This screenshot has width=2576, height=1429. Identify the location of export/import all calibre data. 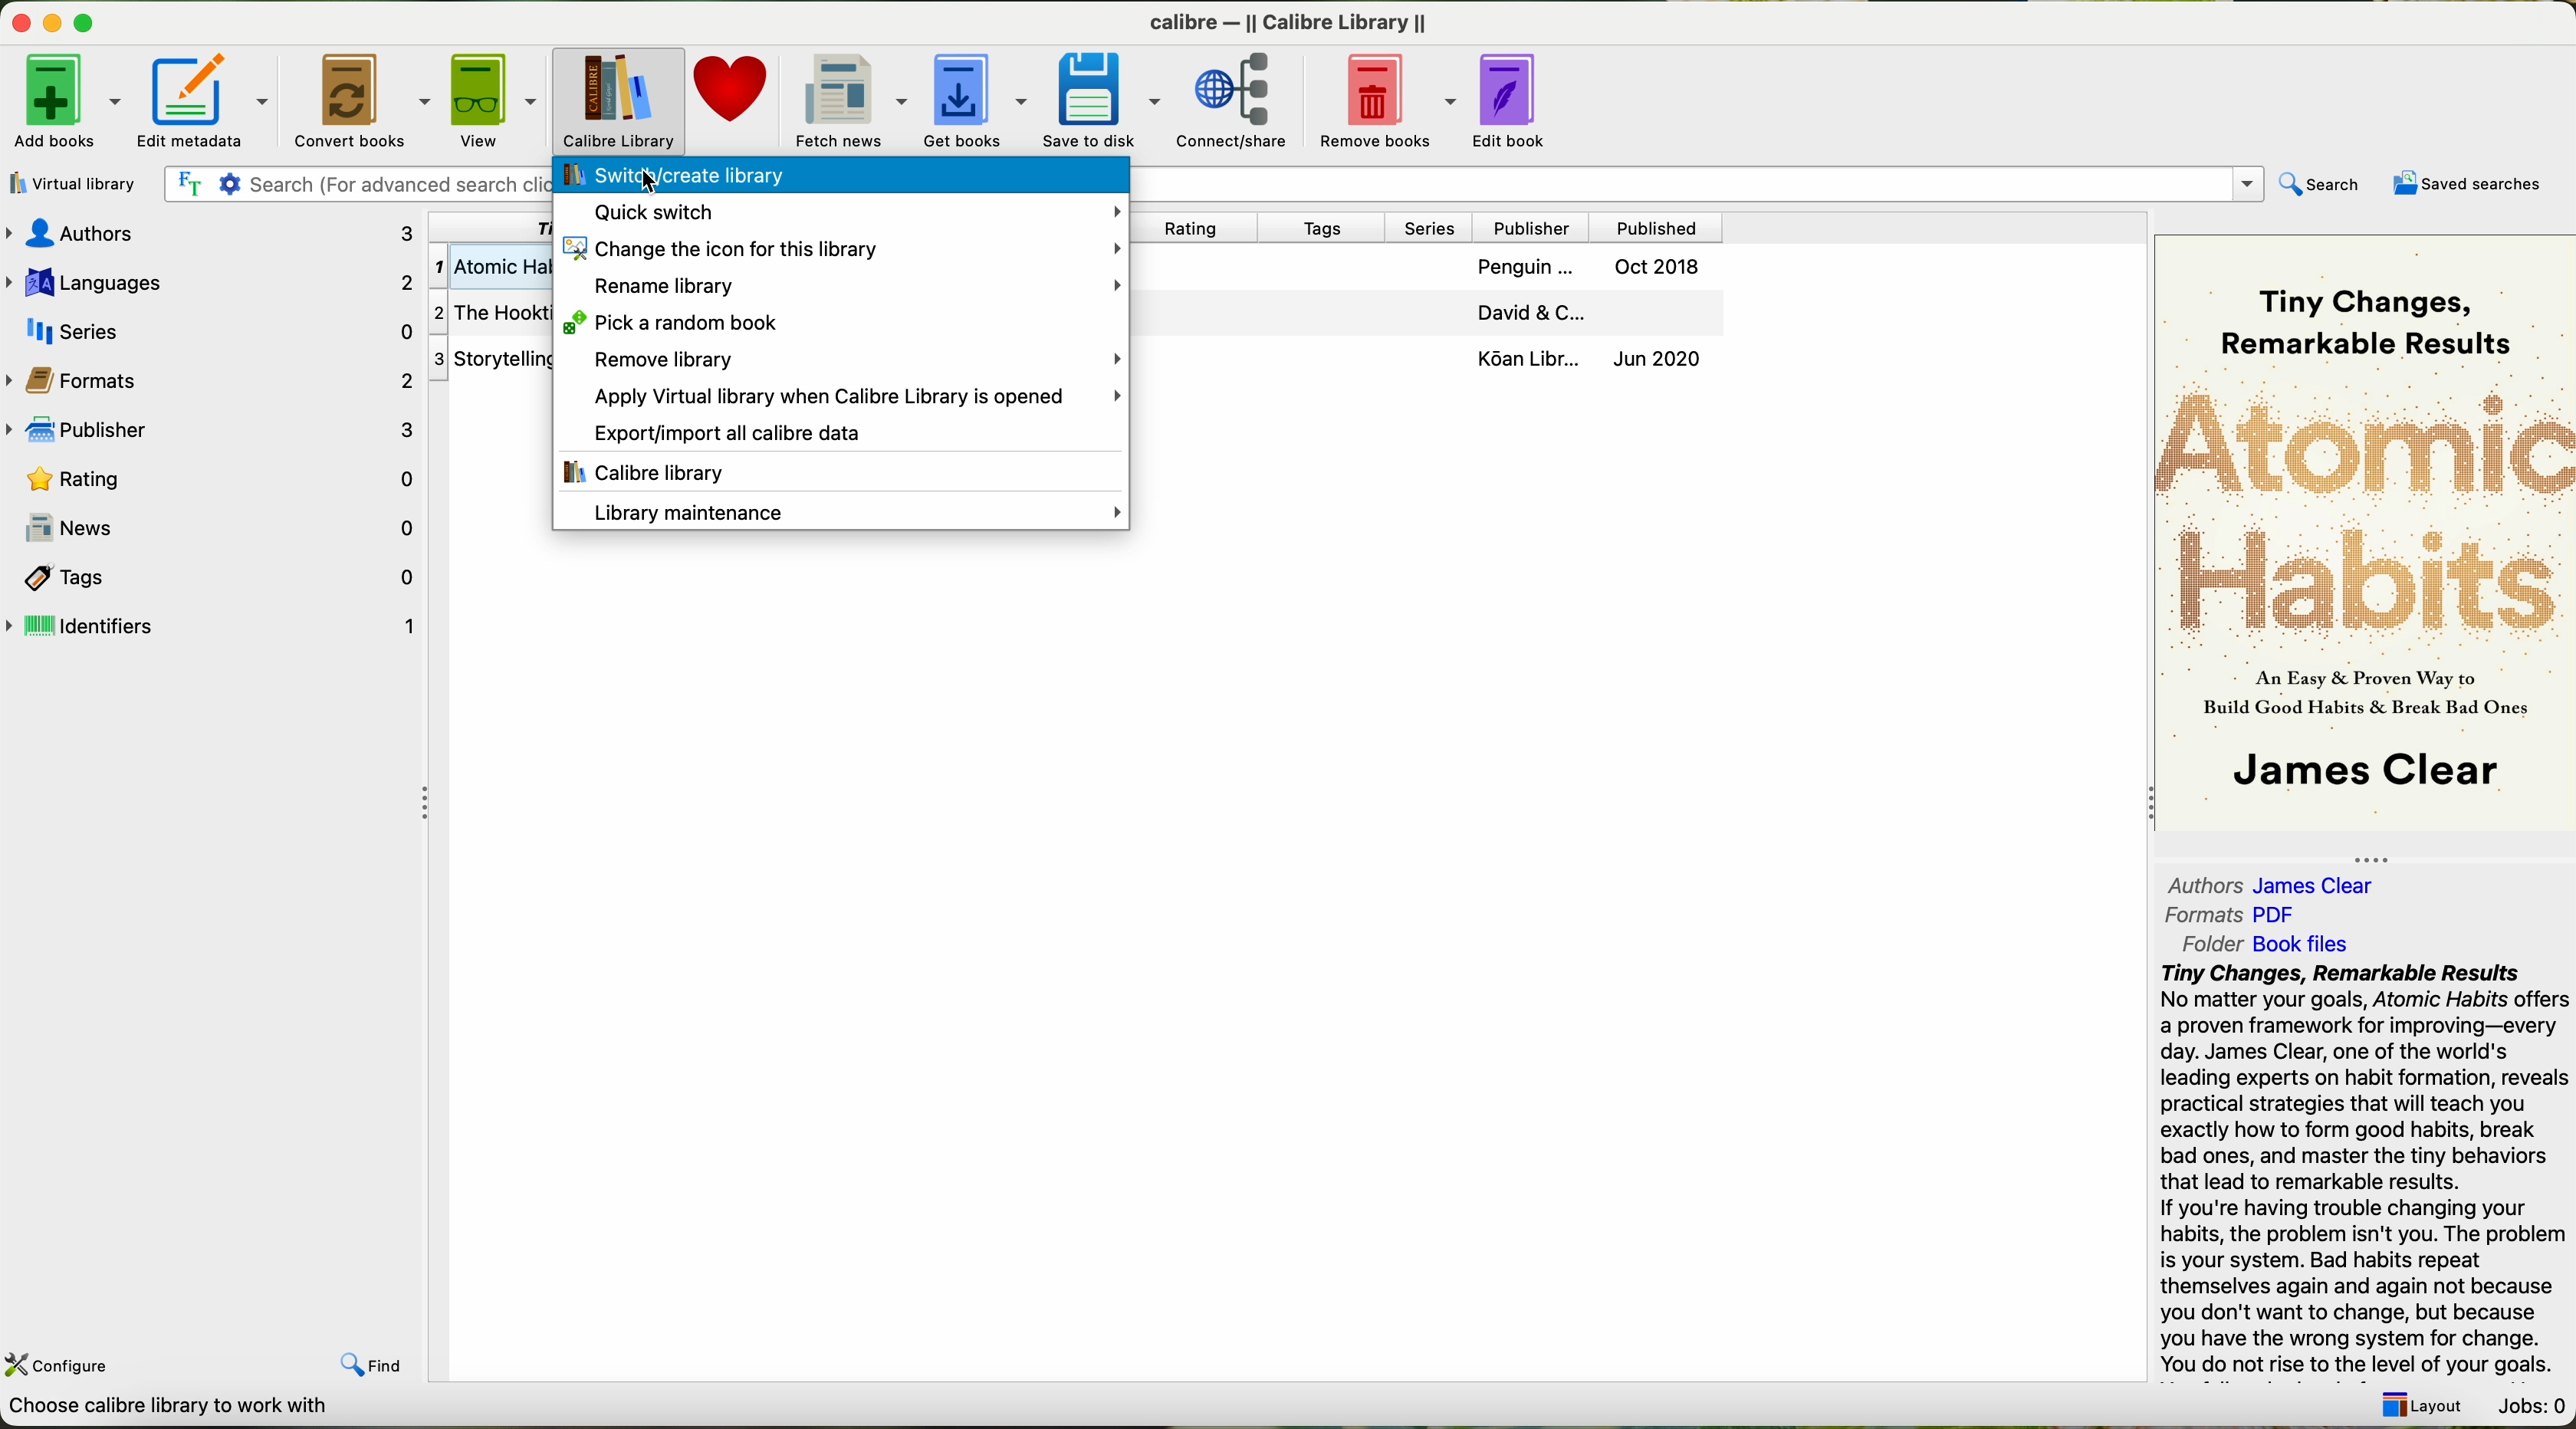
(839, 434).